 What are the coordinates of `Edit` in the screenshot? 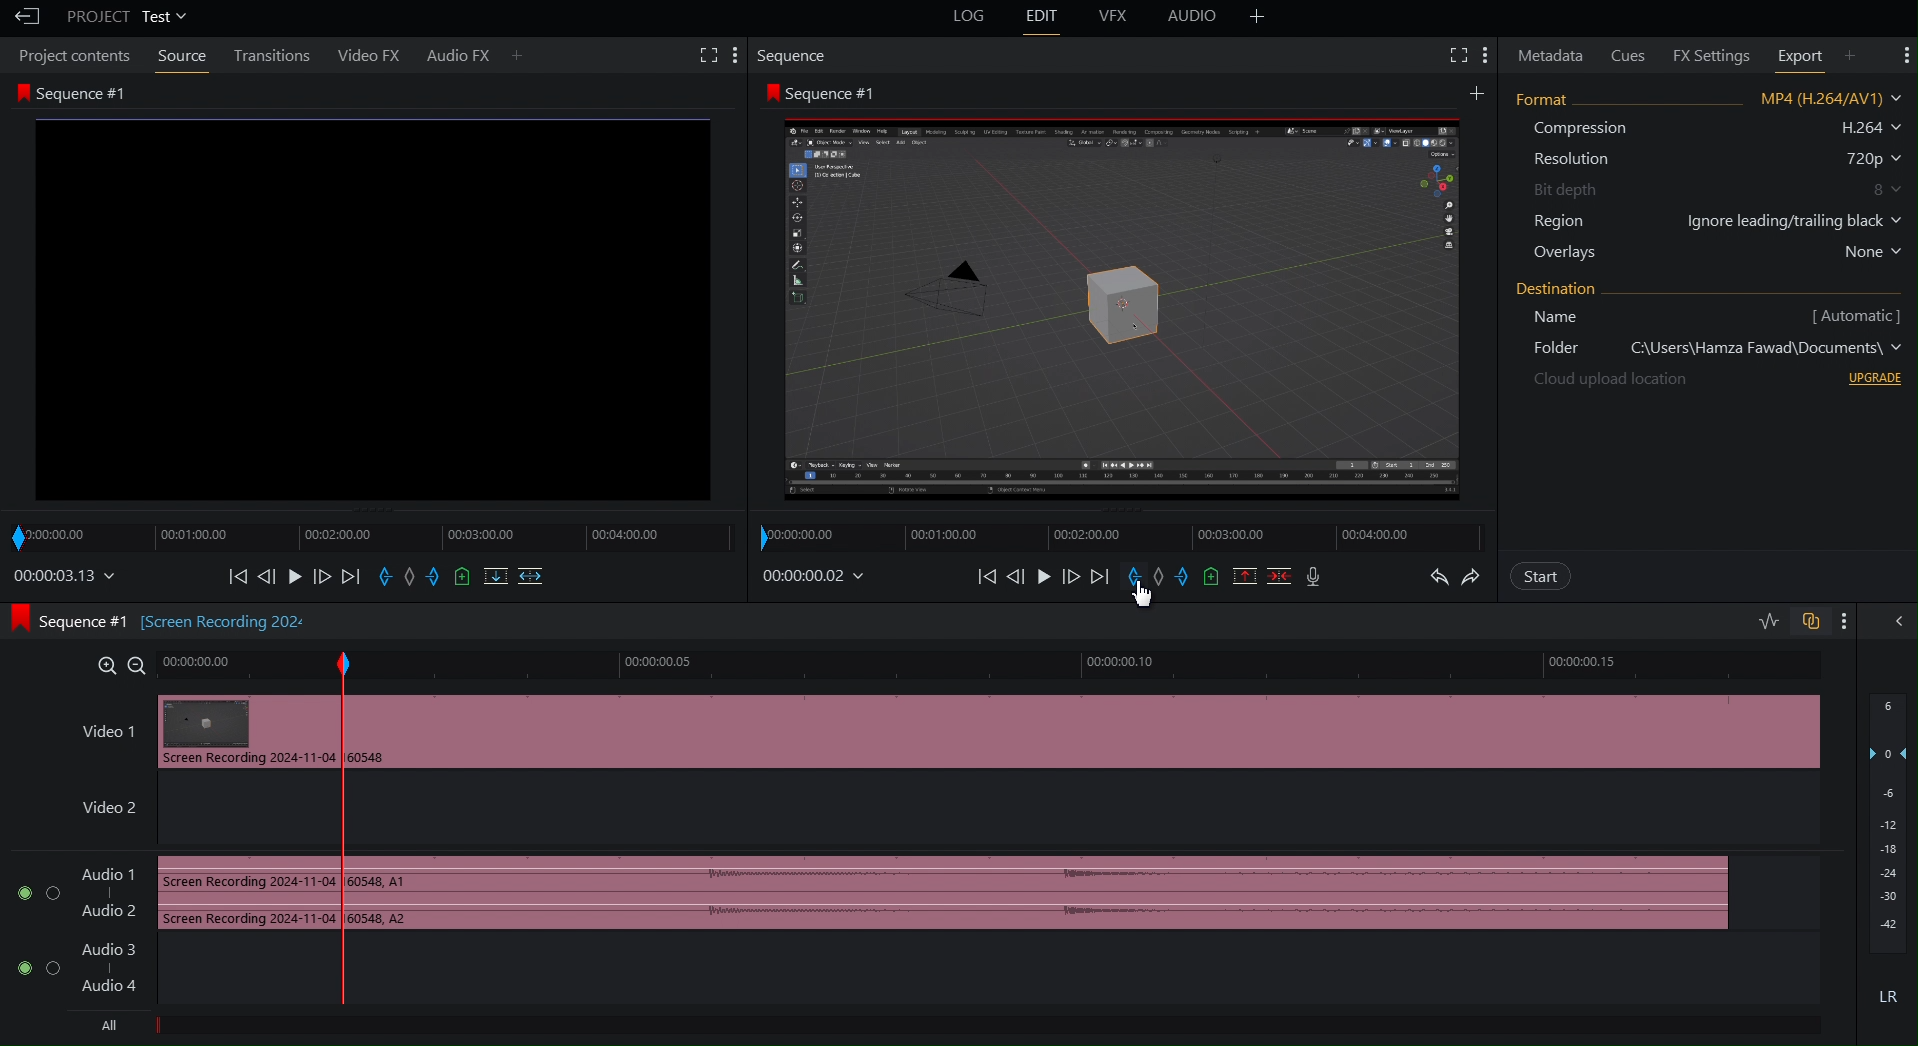 It's located at (1043, 18).